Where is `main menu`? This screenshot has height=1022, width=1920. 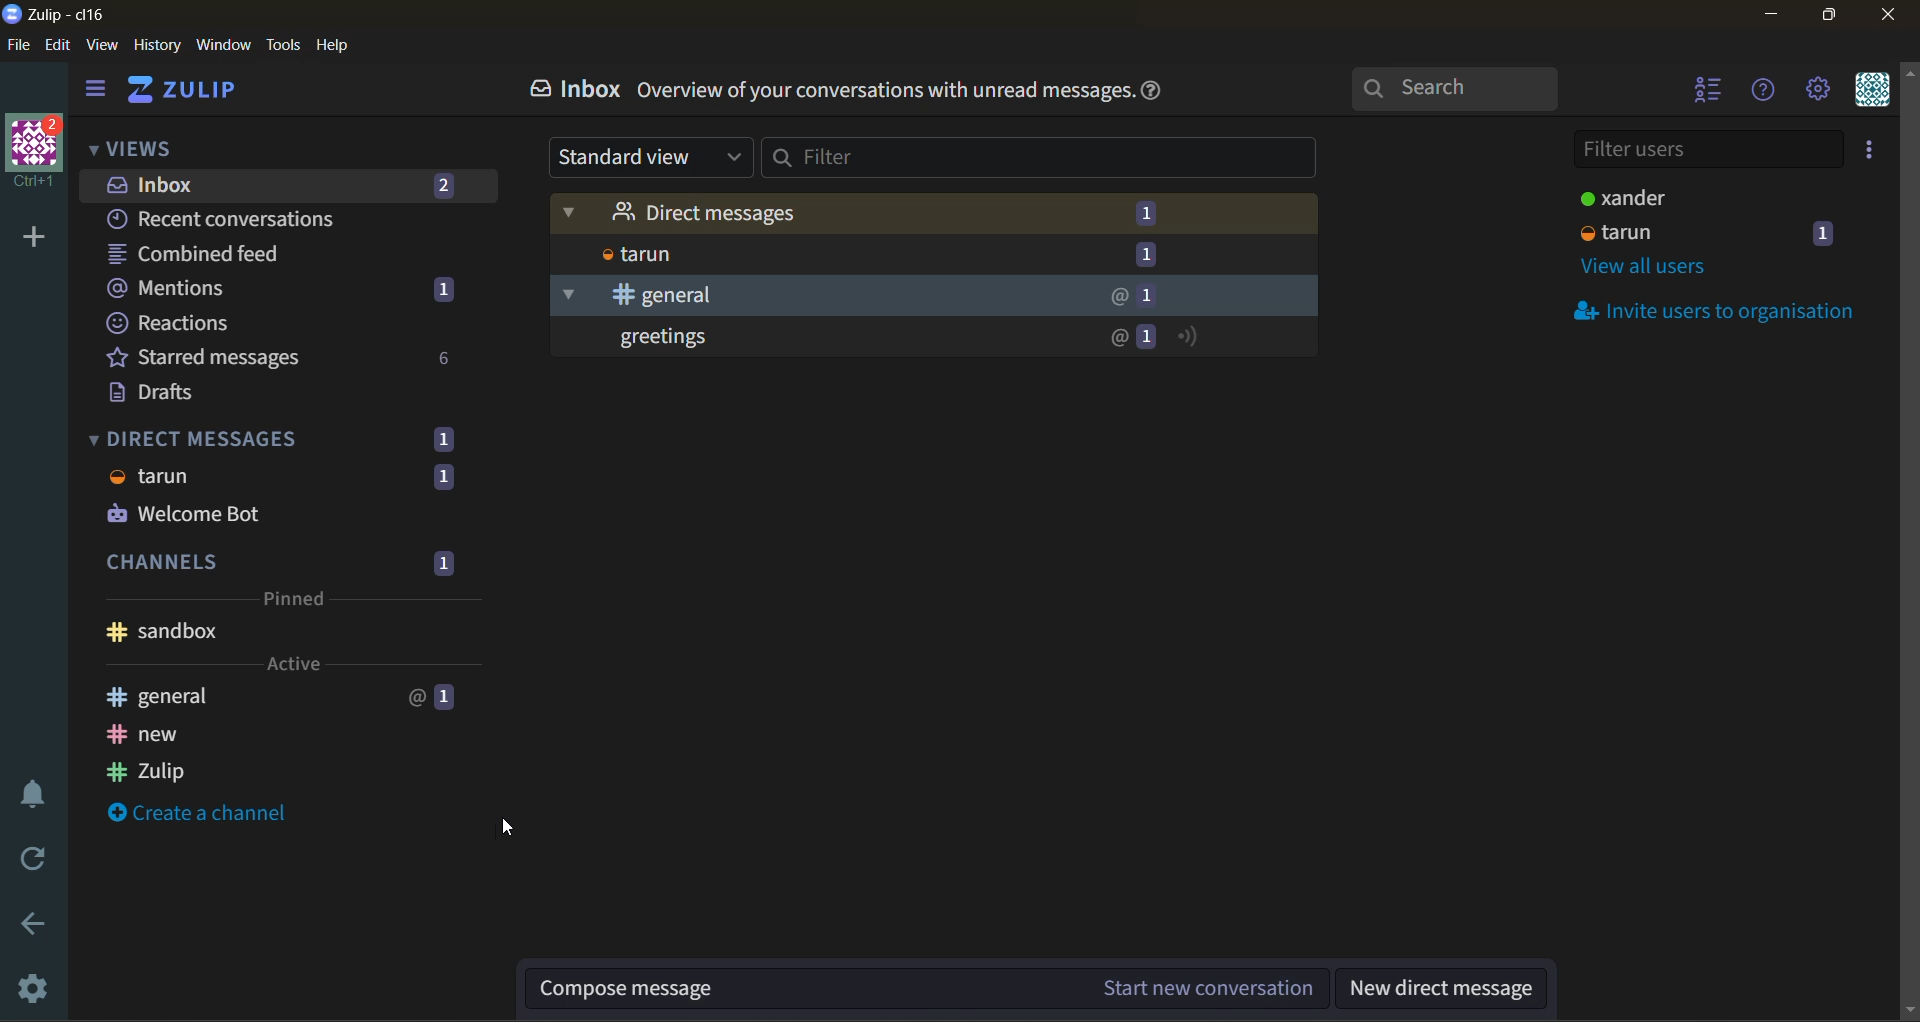 main menu is located at coordinates (1815, 91).